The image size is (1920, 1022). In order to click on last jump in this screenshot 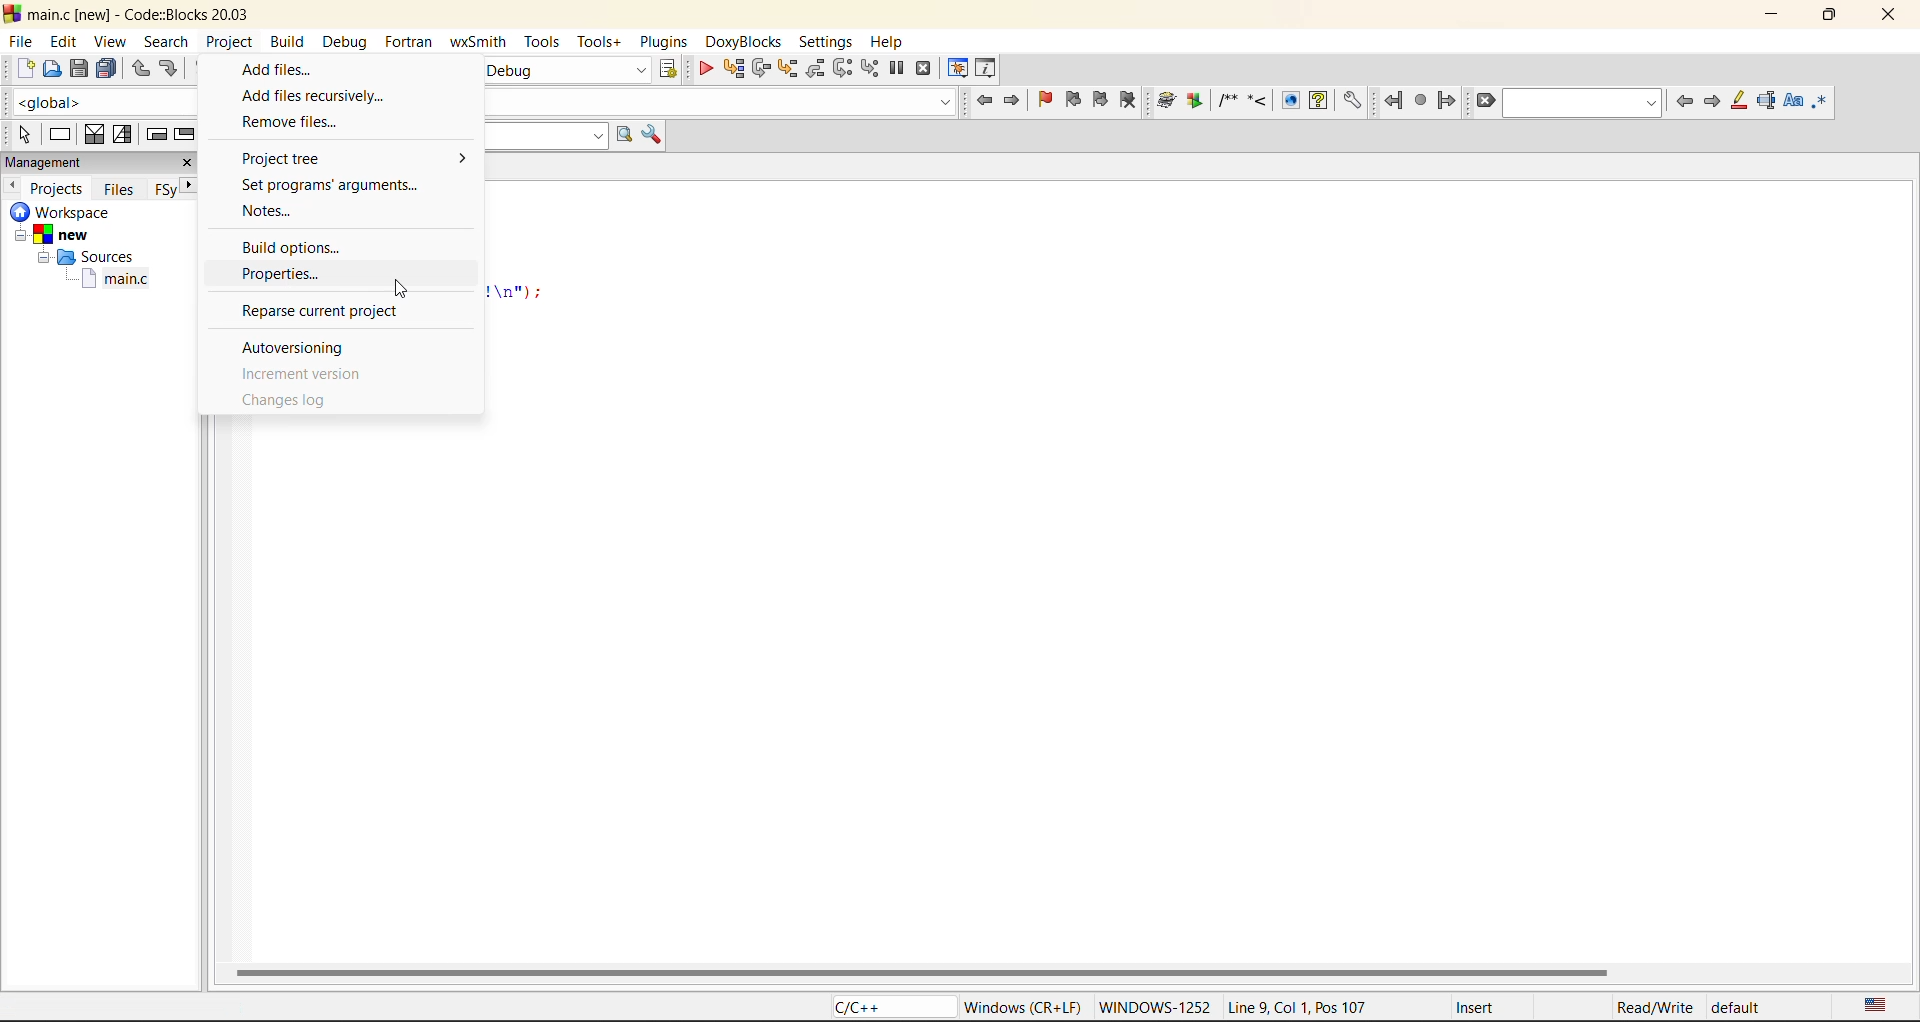, I will do `click(1419, 101)`.